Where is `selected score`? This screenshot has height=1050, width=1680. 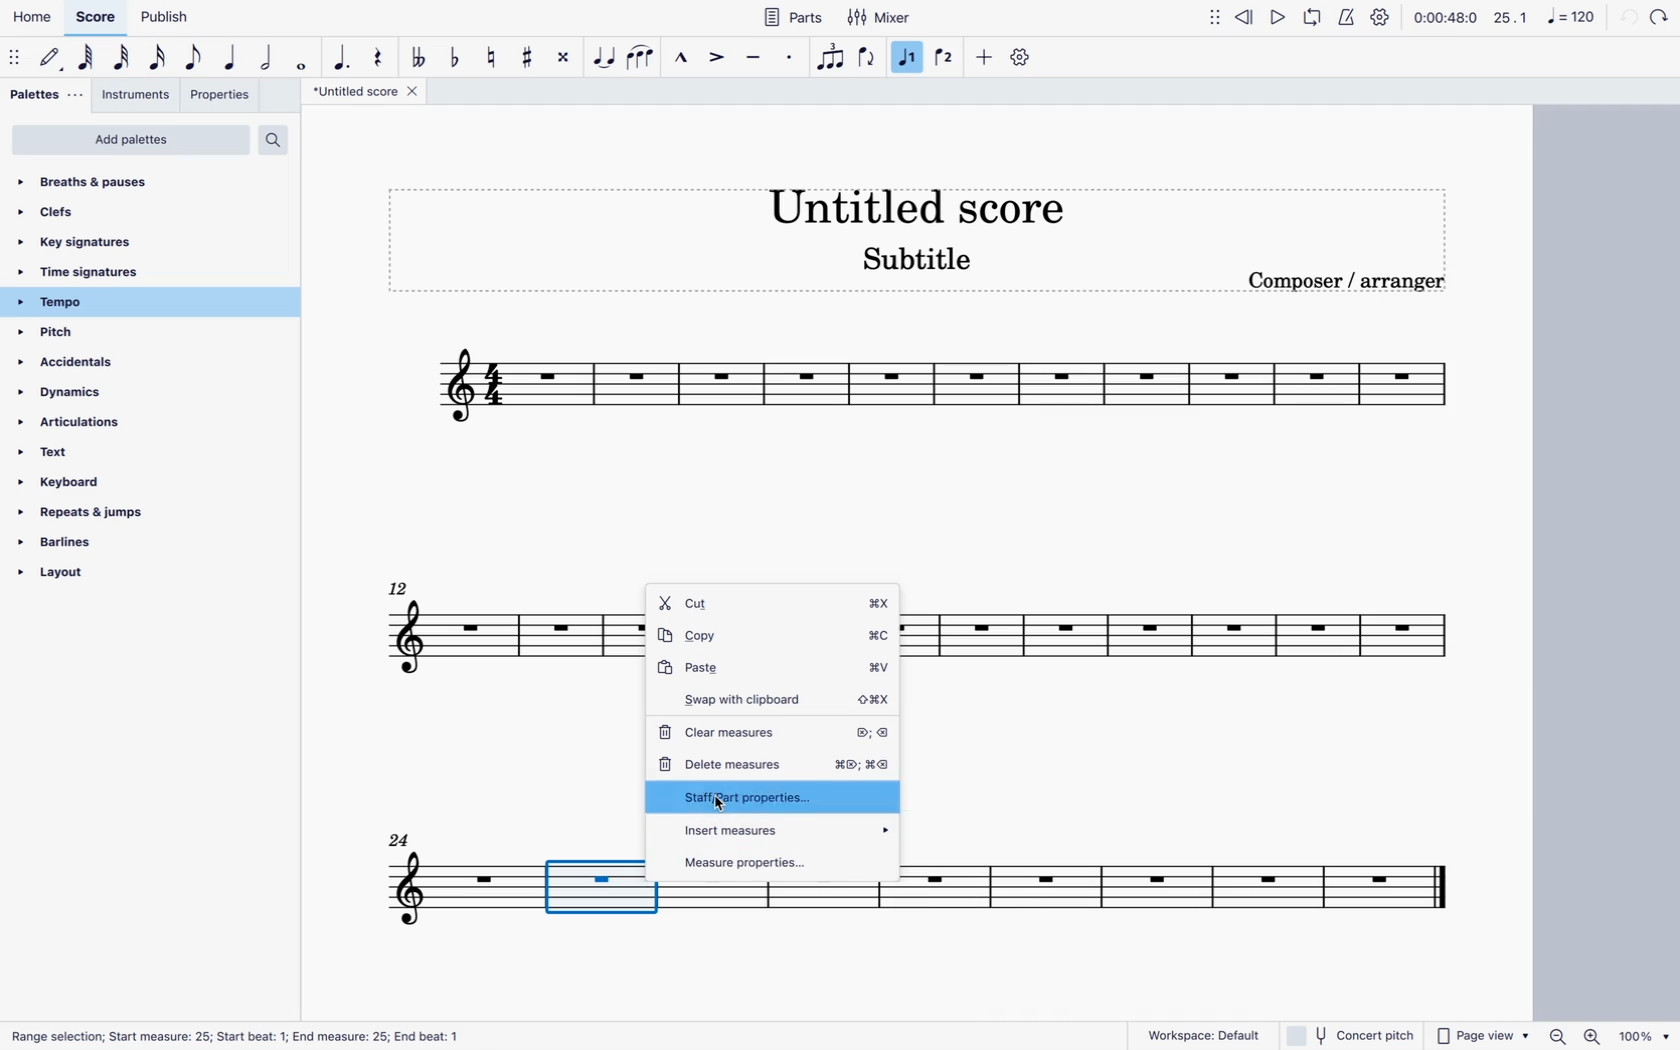
selected score is located at coordinates (601, 882).